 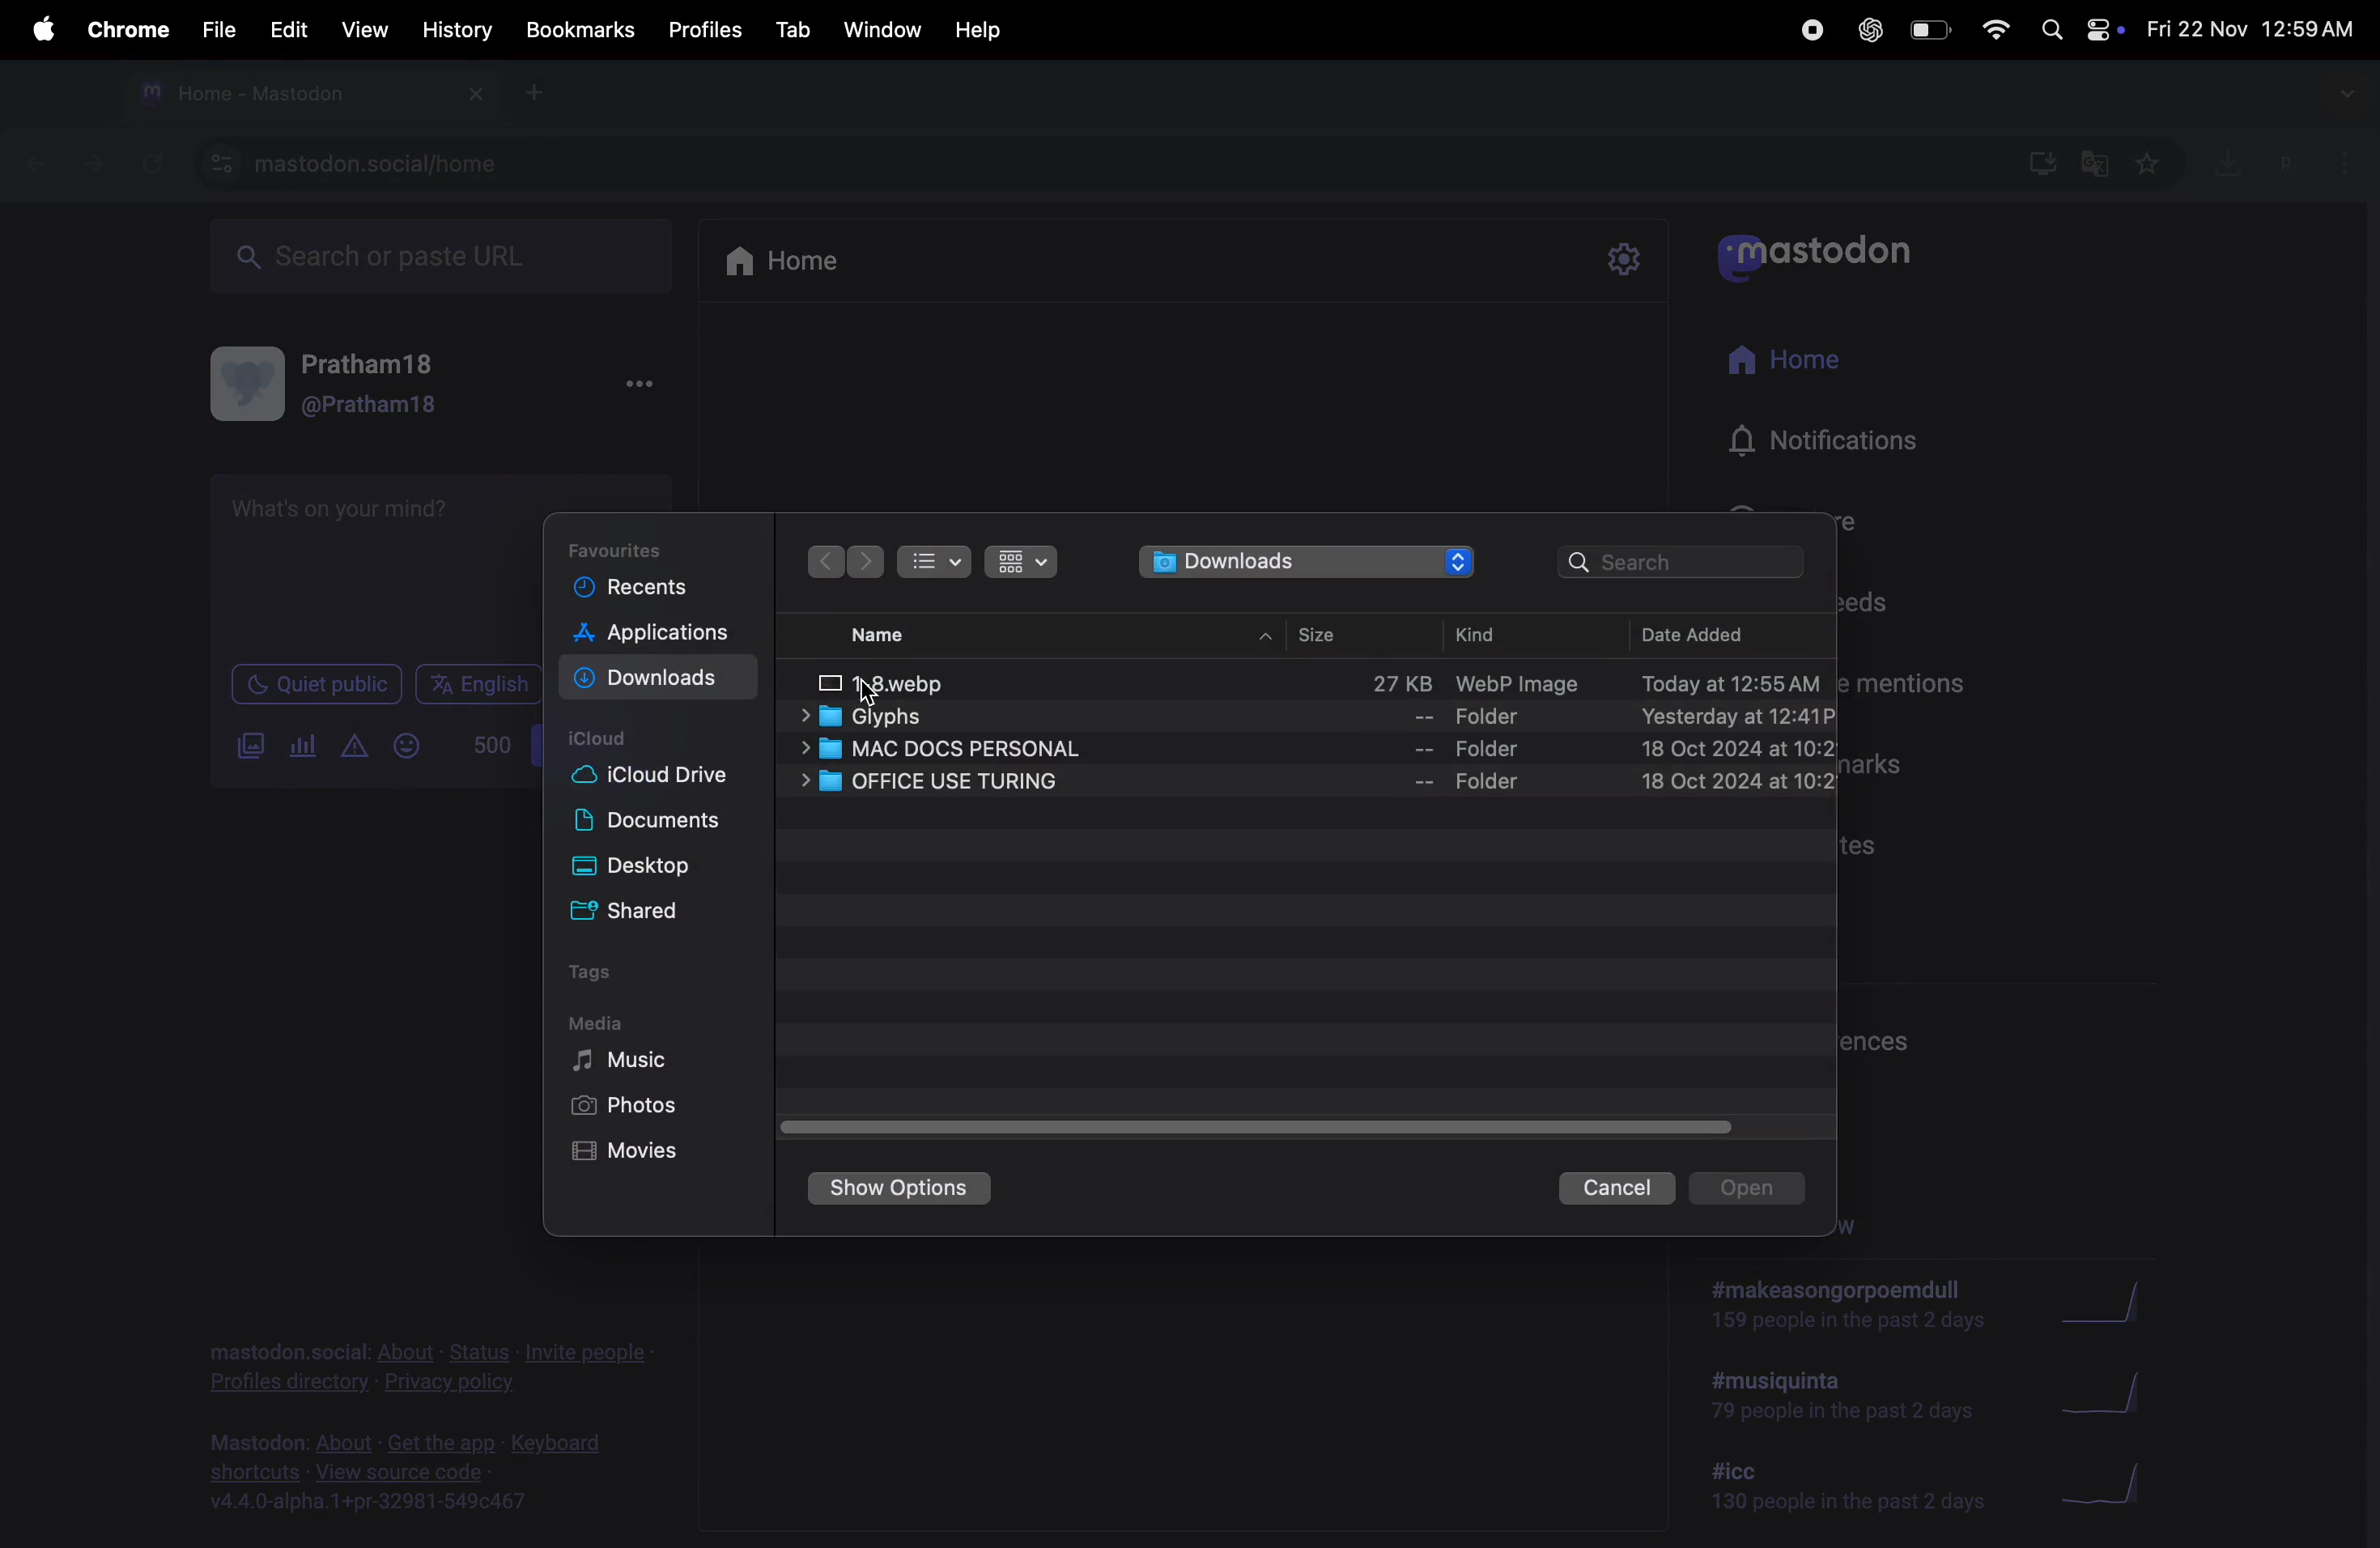 I want to click on refresh, so click(x=152, y=161).